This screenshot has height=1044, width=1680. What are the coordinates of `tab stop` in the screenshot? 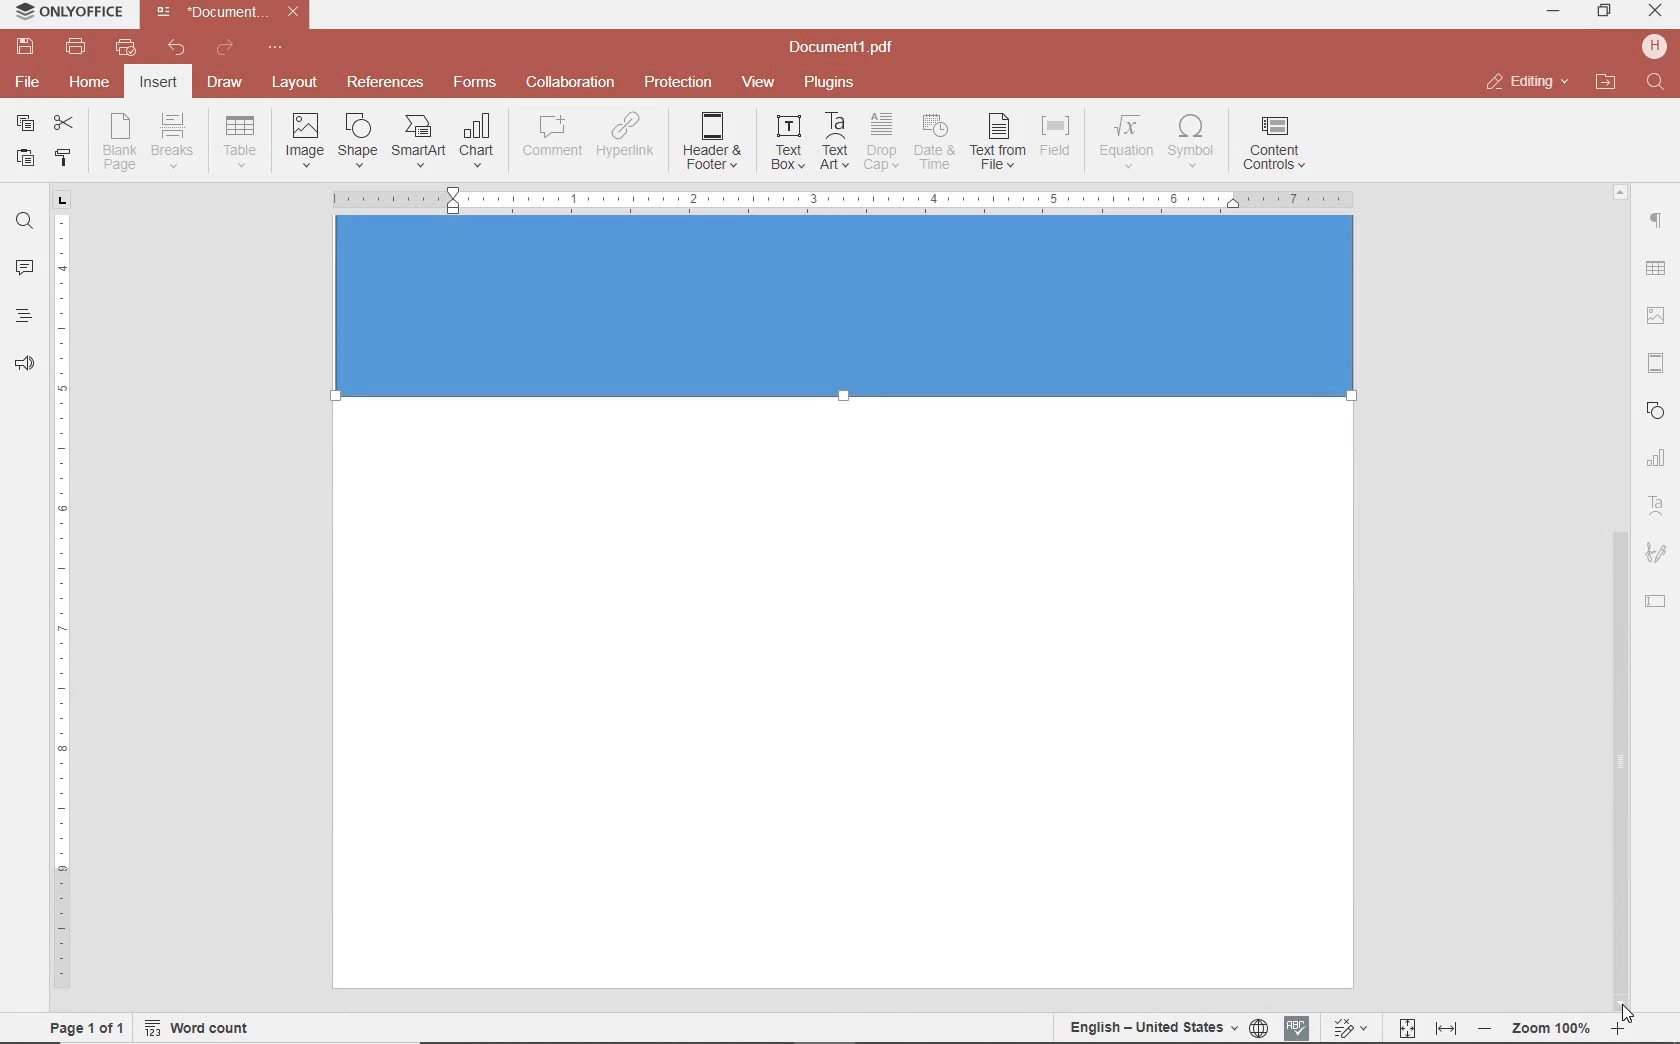 It's located at (63, 199).